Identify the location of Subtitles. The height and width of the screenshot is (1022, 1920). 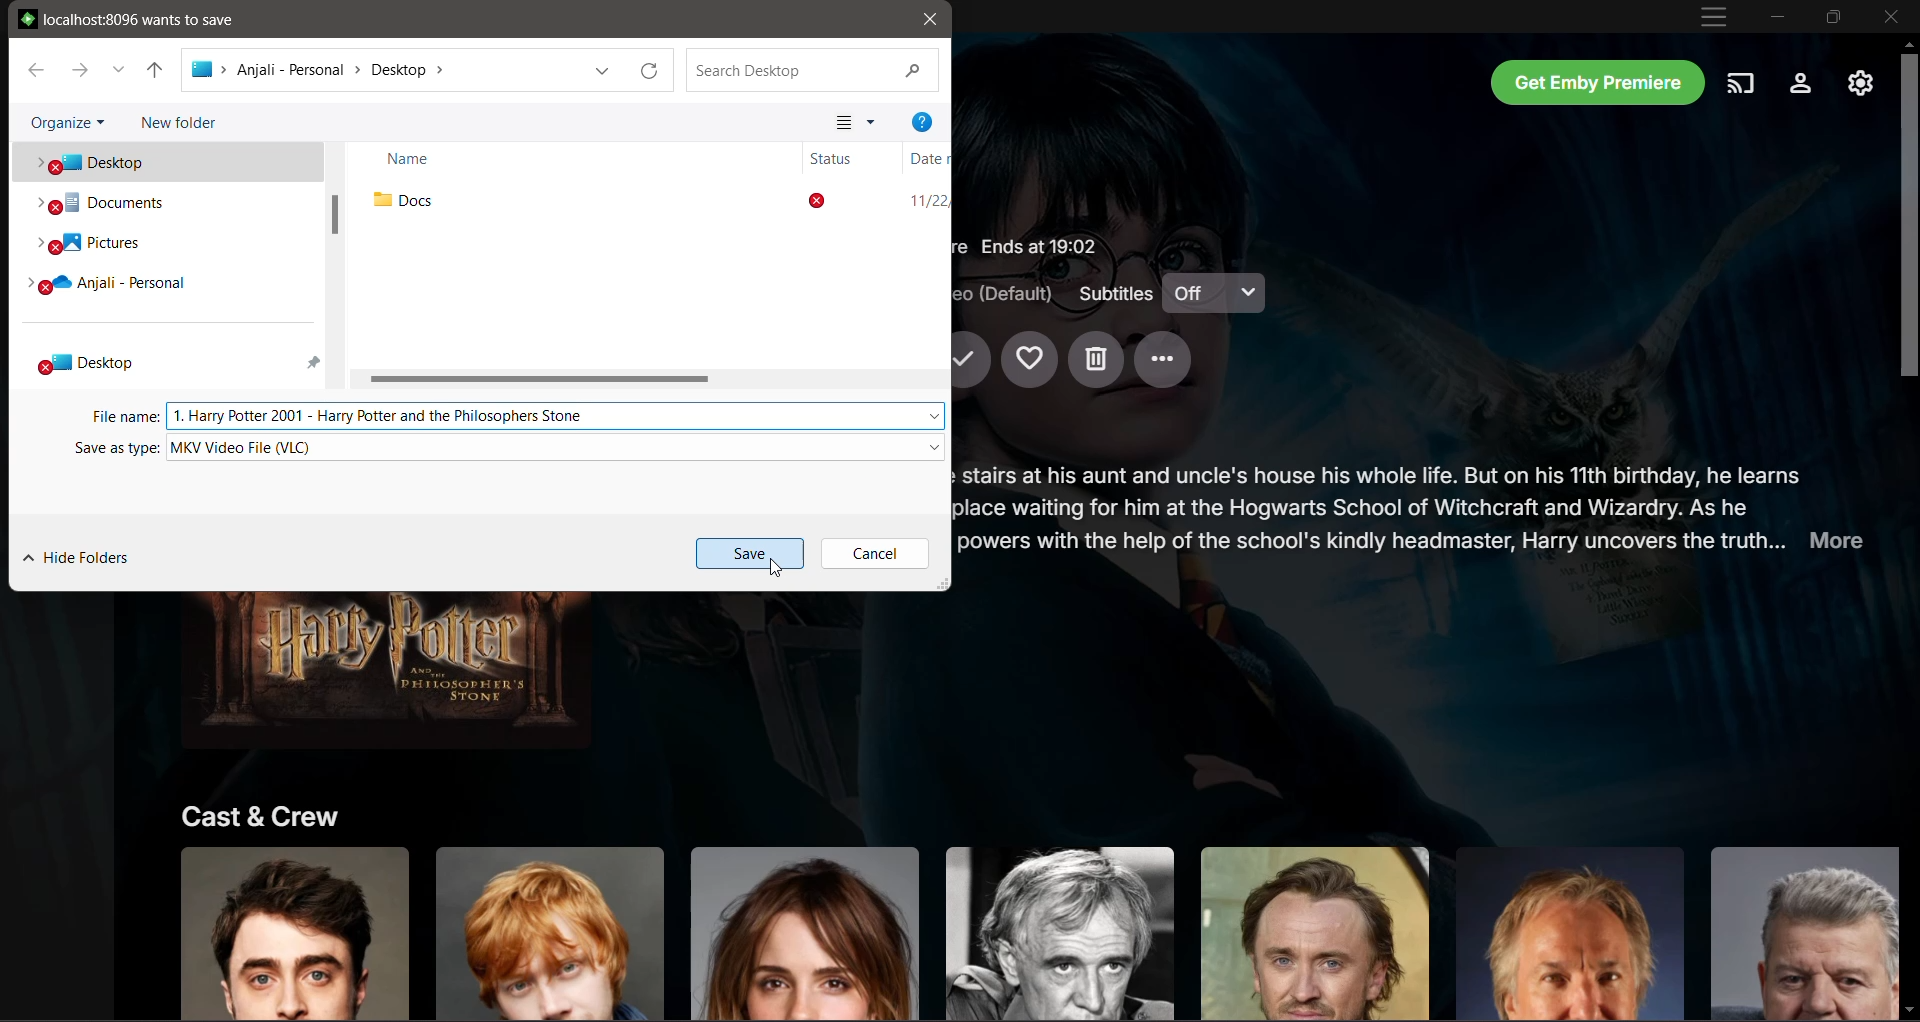
(1113, 293).